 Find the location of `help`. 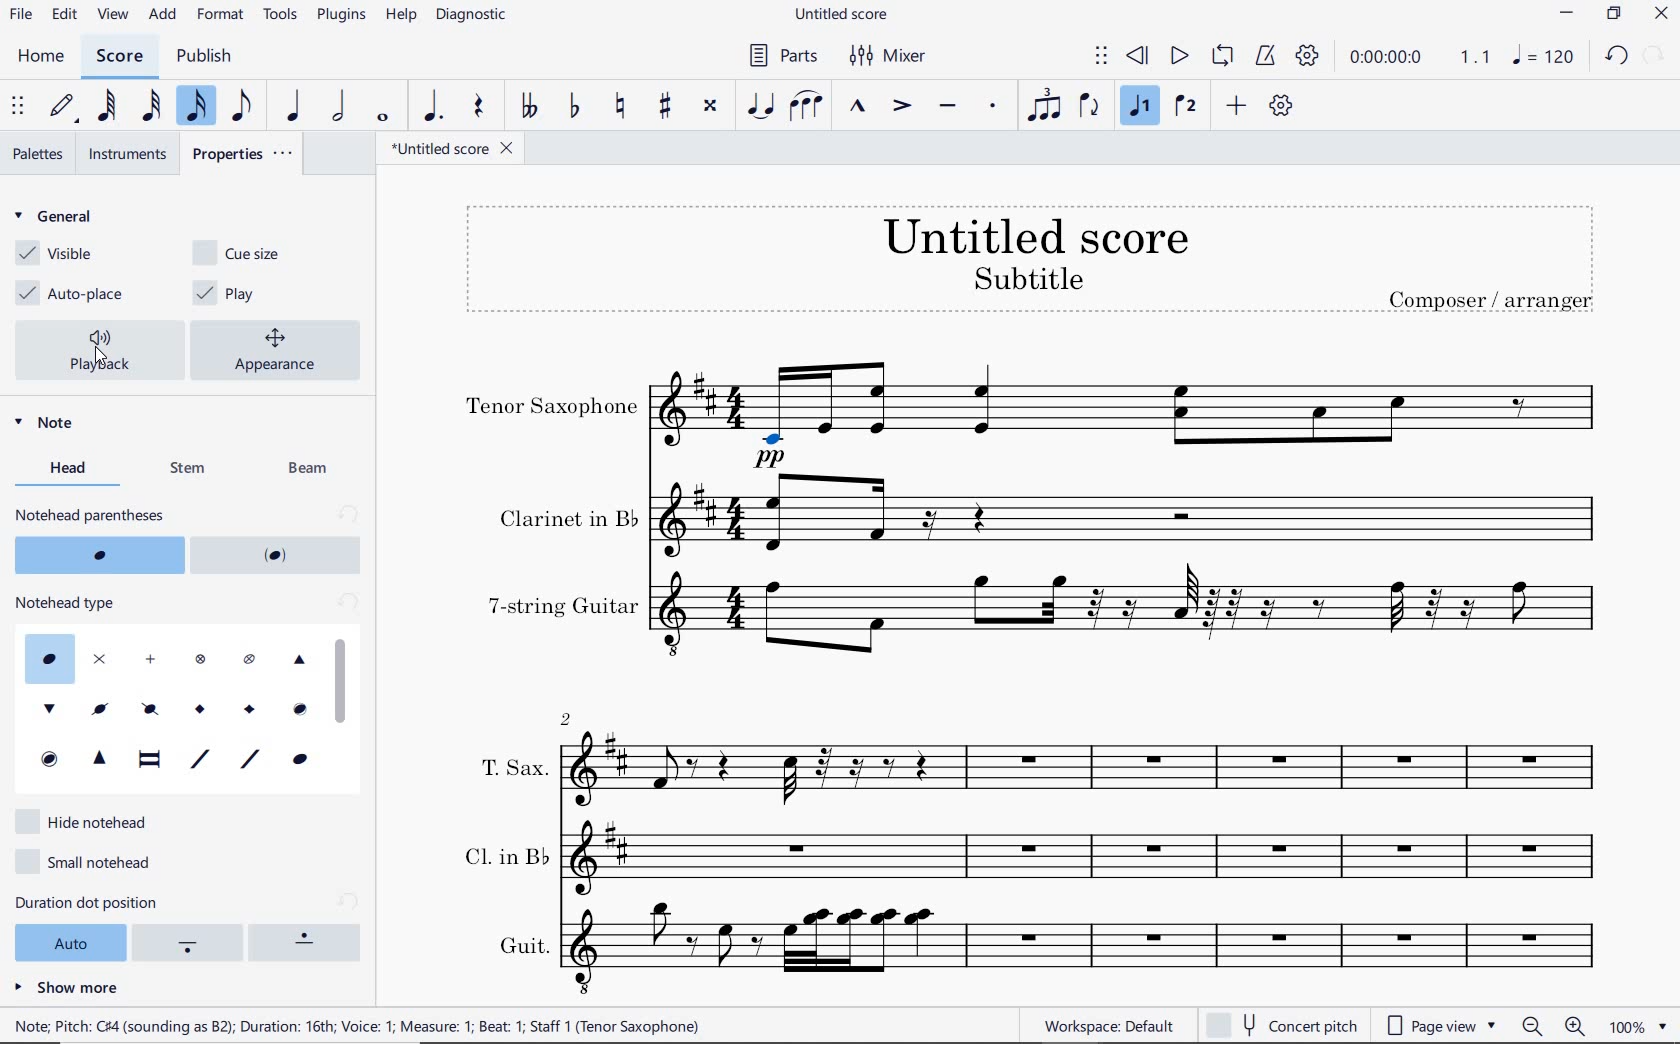

help is located at coordinates (399, 17).